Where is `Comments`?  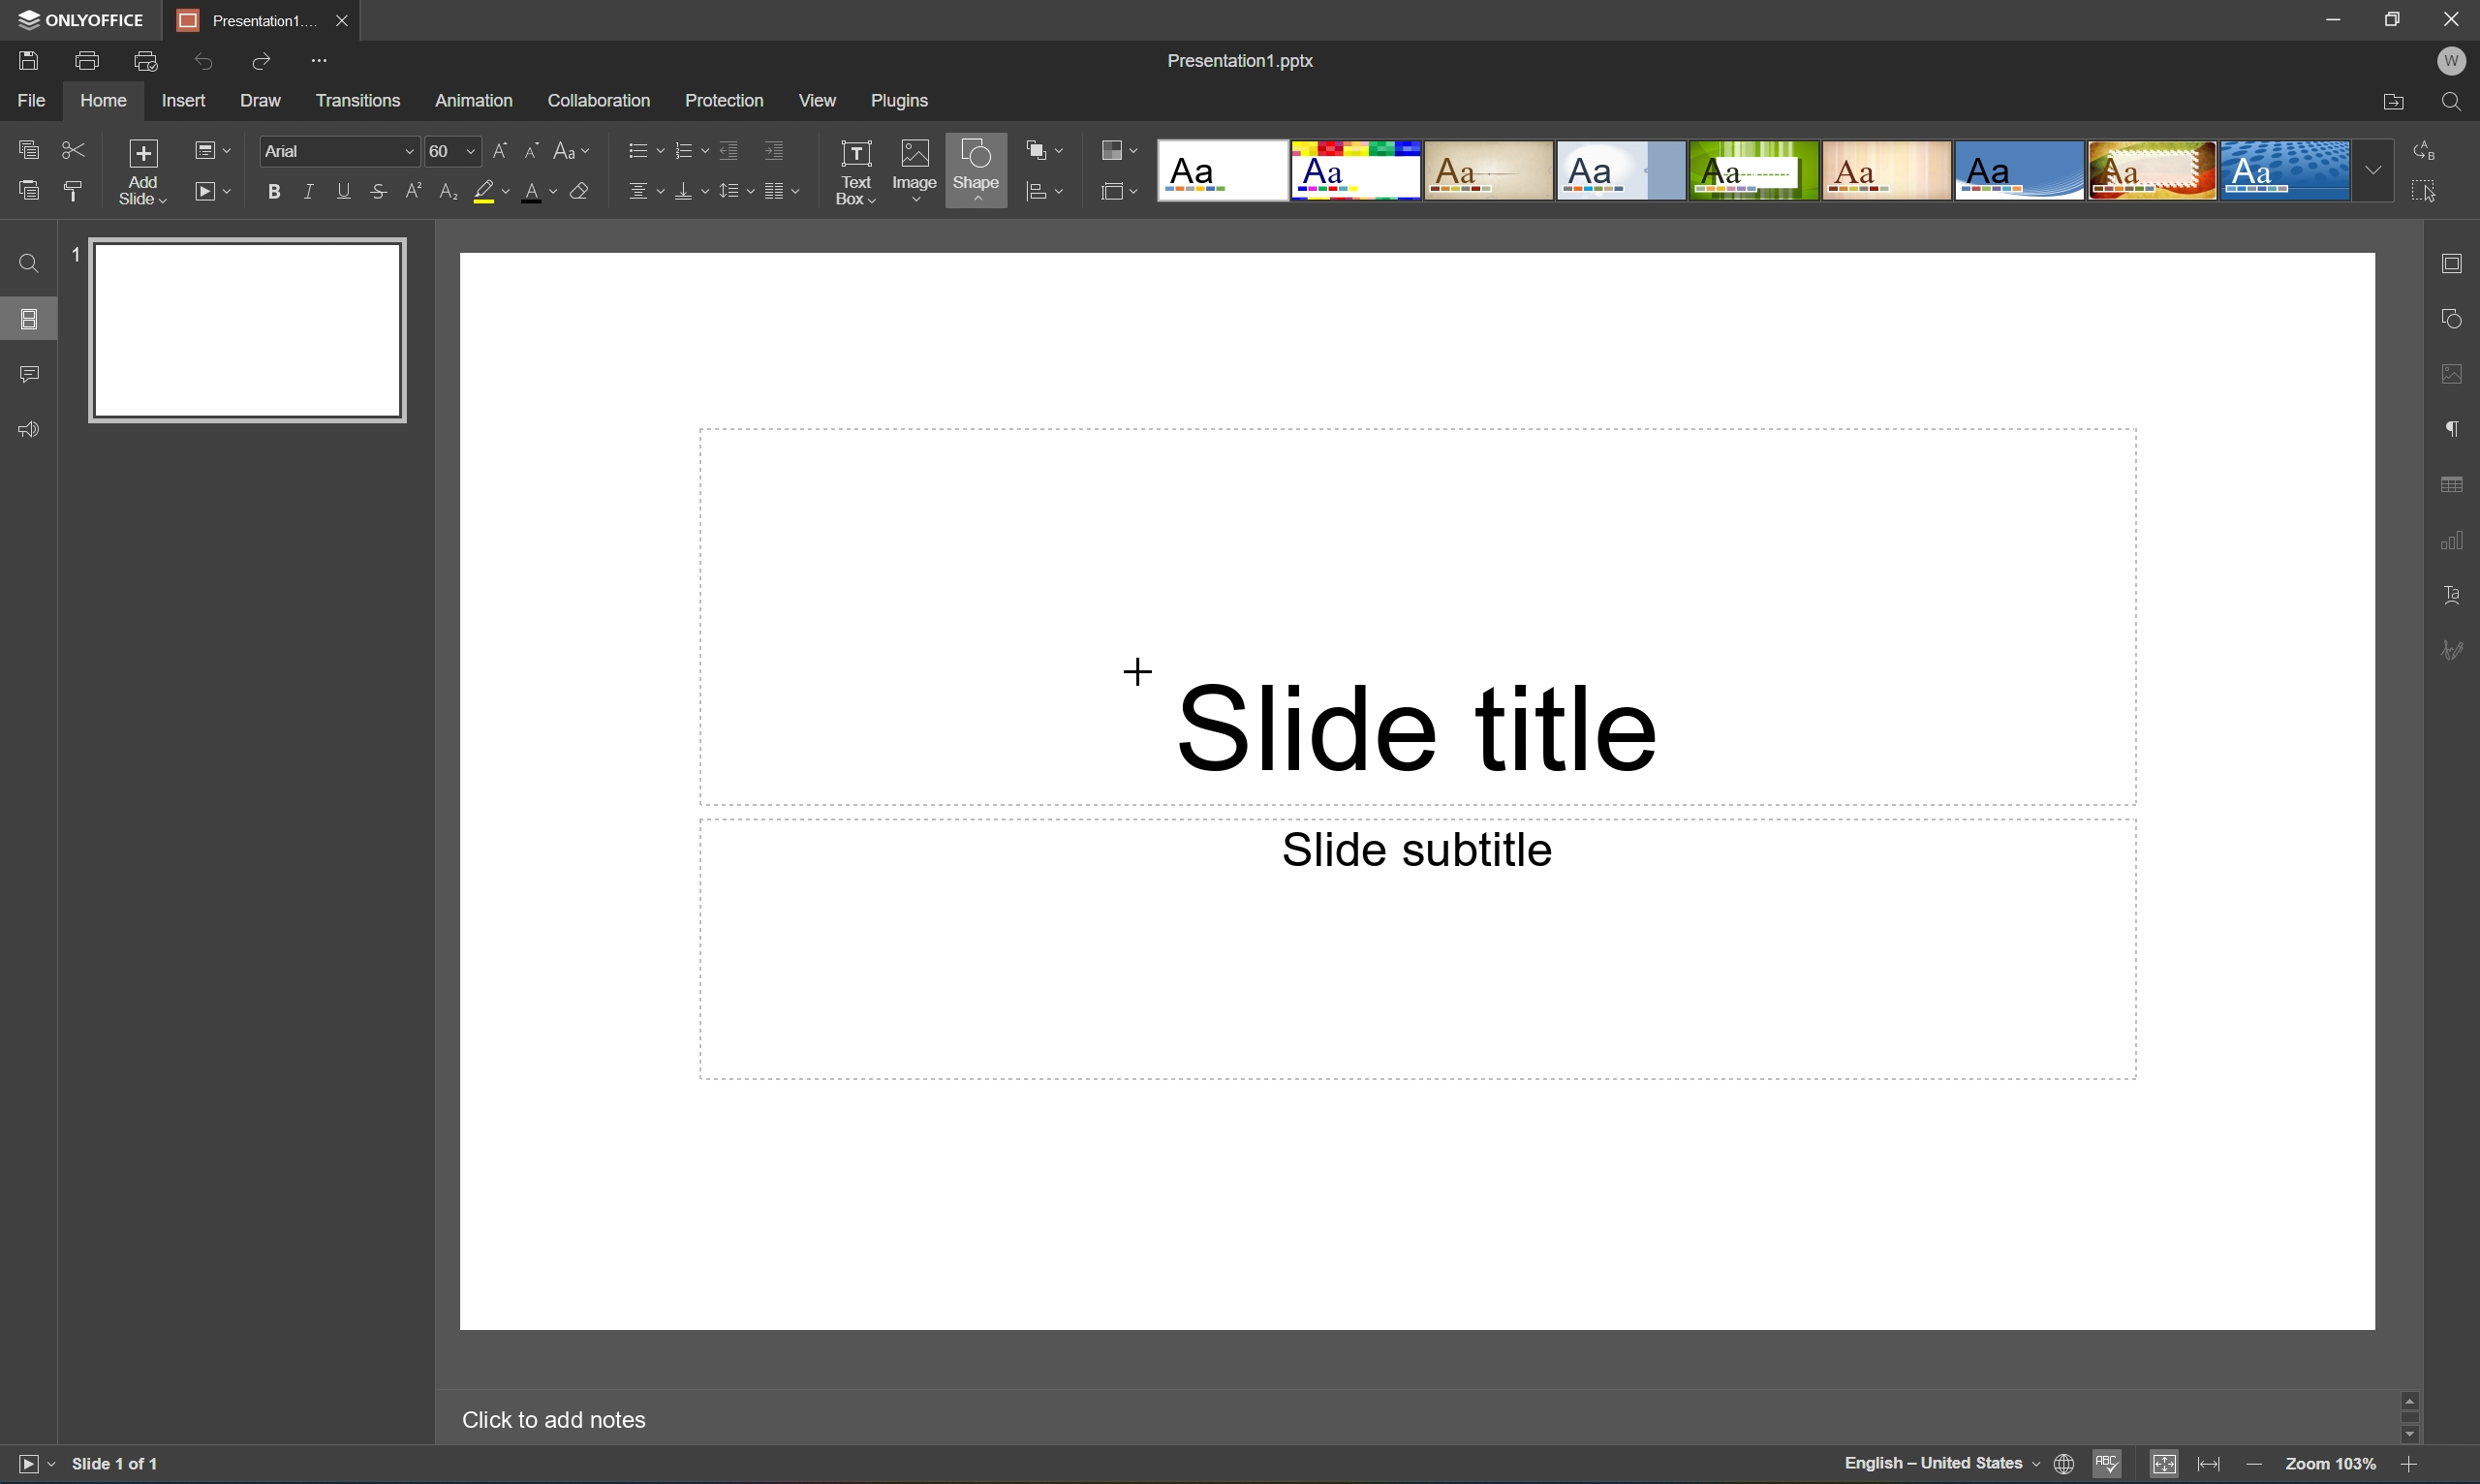
Comments is located at coordinates (30, 375).